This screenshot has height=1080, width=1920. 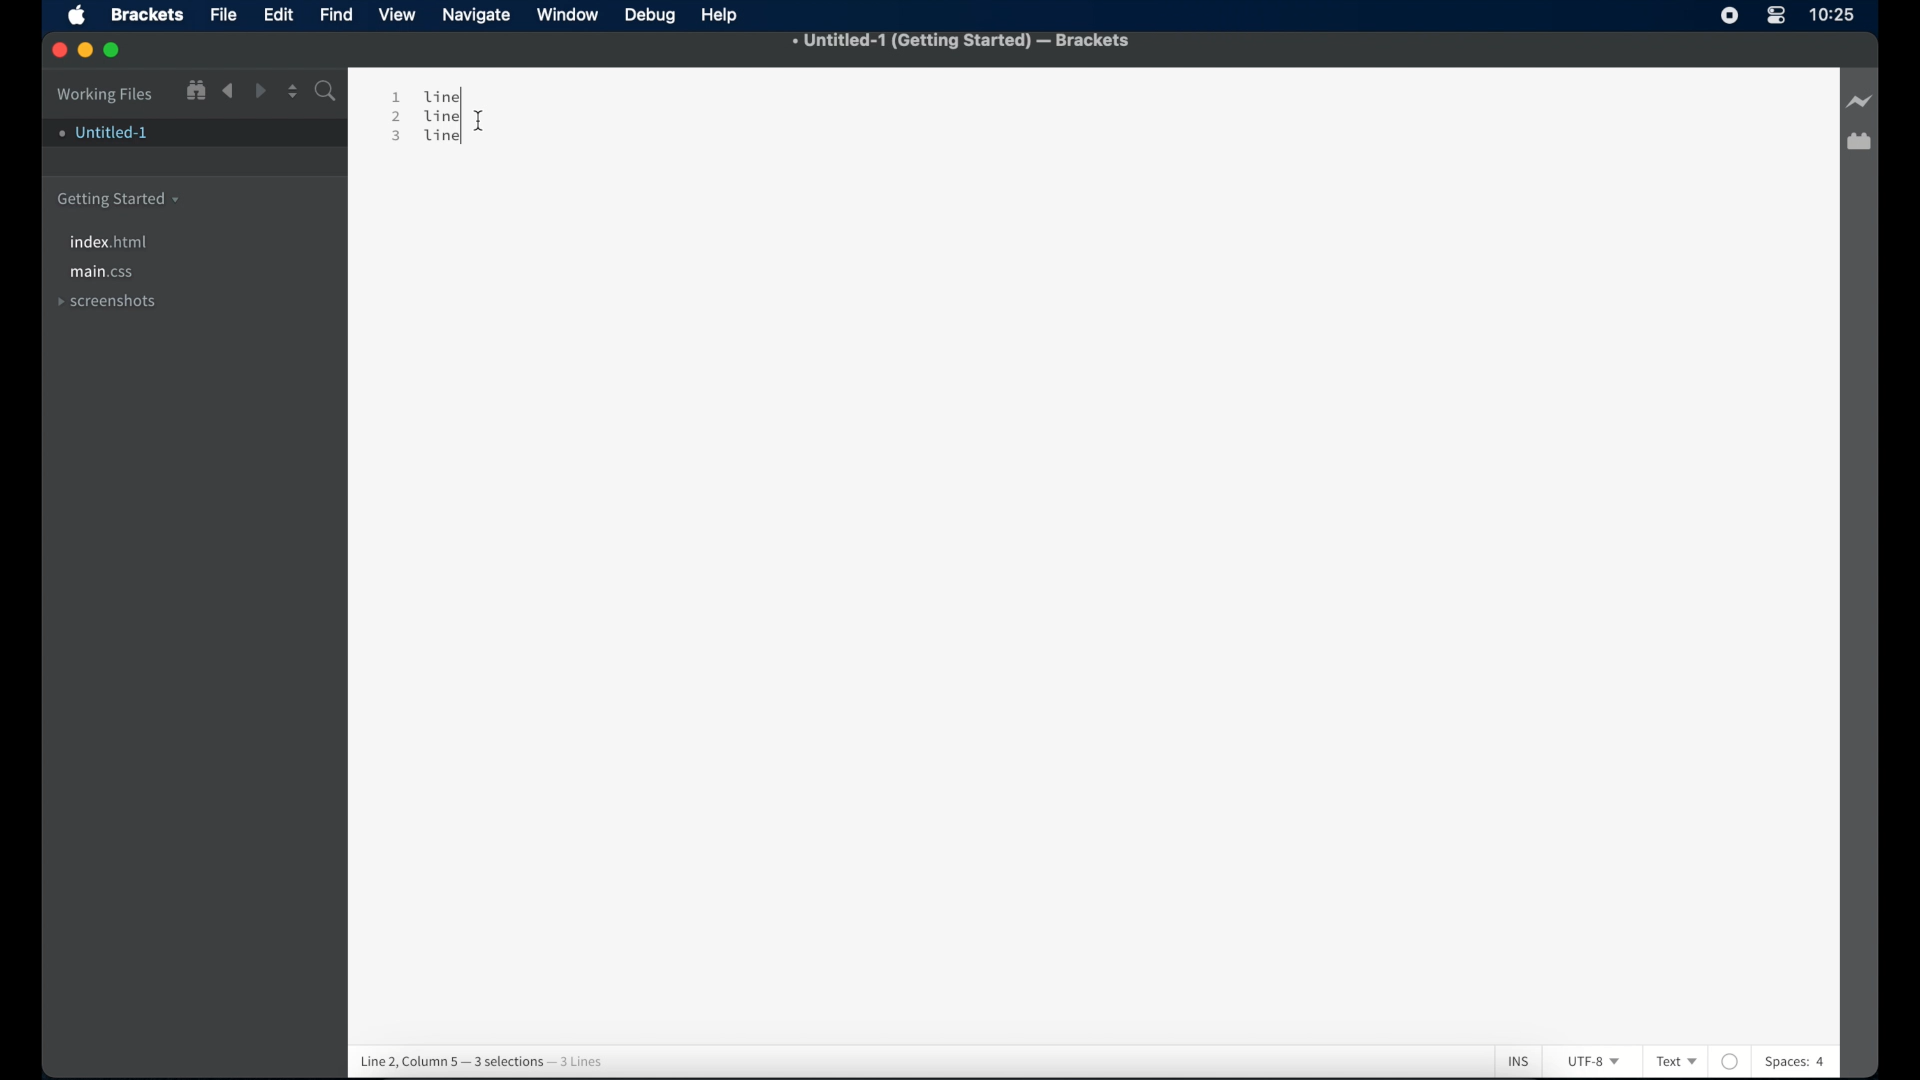 What do you see at coordinates (107, 300) in the screenshot?
I see `screenshots` at bounding box center [107, 300].